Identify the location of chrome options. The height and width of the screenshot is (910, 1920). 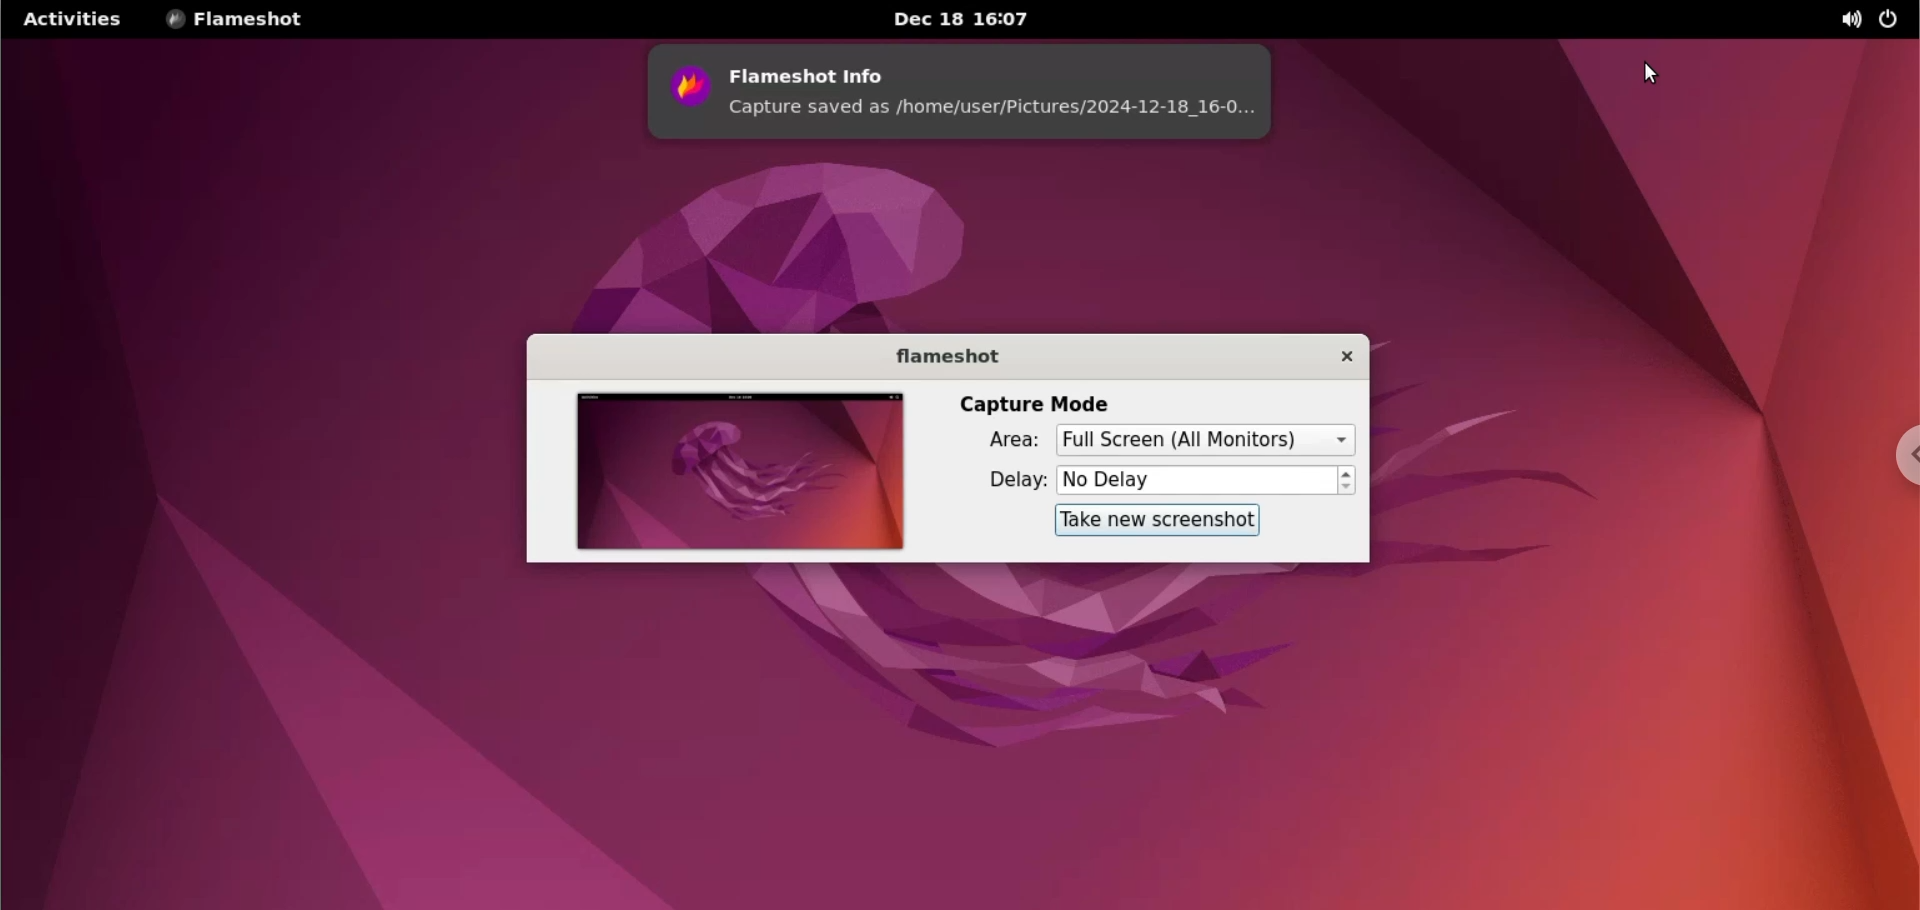
(1900, 460).